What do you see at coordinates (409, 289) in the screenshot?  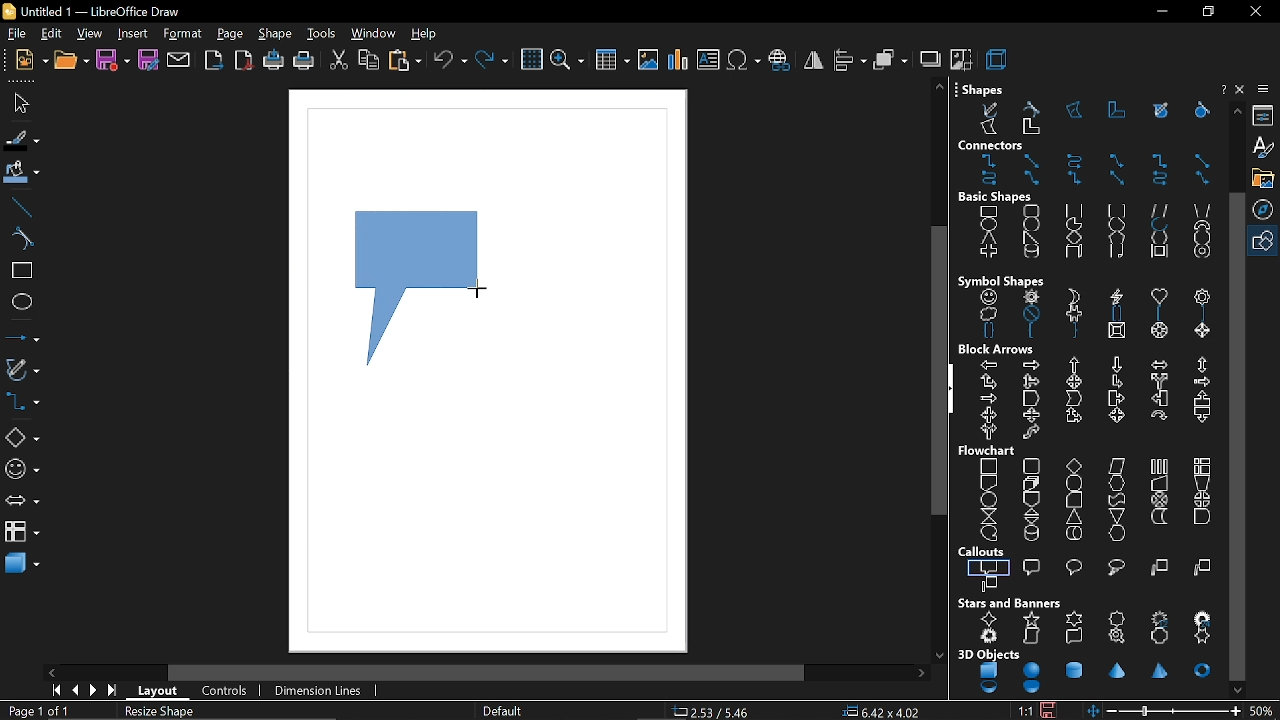 I see `callout` at bounding box center [409, 289].